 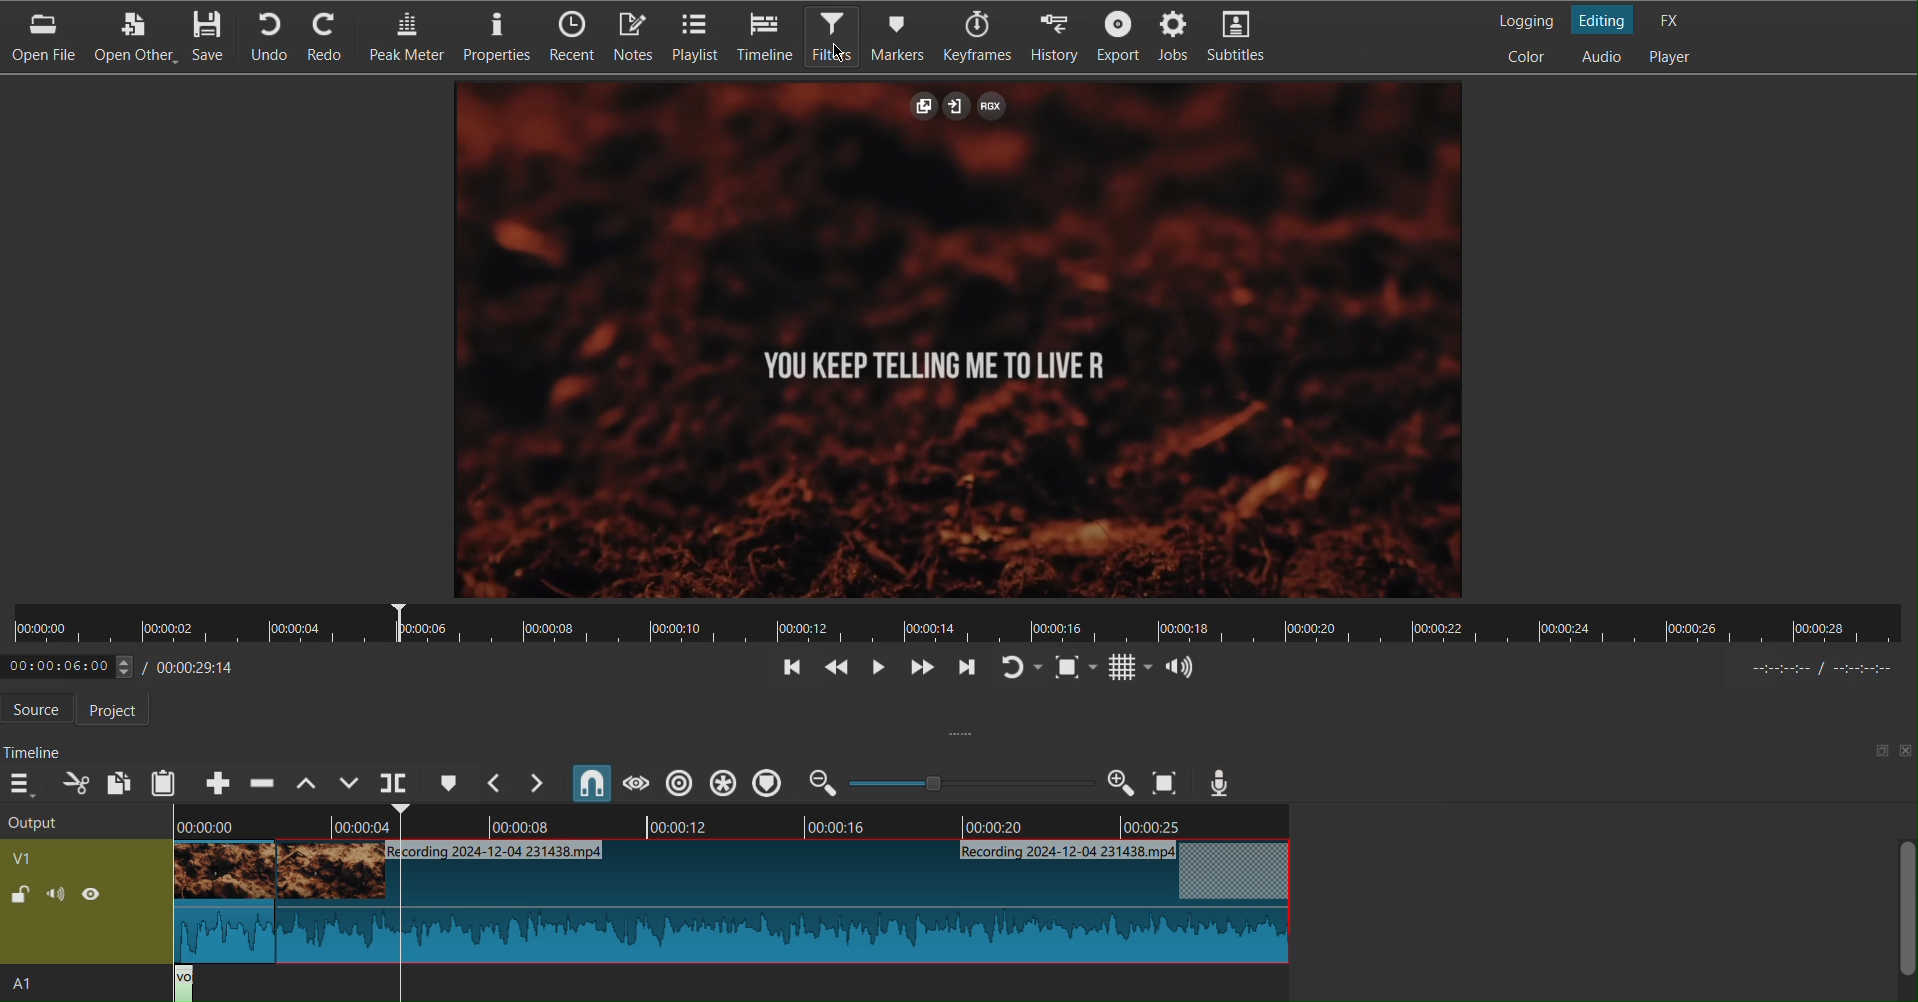 What do you see at coordinates (1055, 36) in the screenshot?
I see `History` at bounding box center [1055, 36].